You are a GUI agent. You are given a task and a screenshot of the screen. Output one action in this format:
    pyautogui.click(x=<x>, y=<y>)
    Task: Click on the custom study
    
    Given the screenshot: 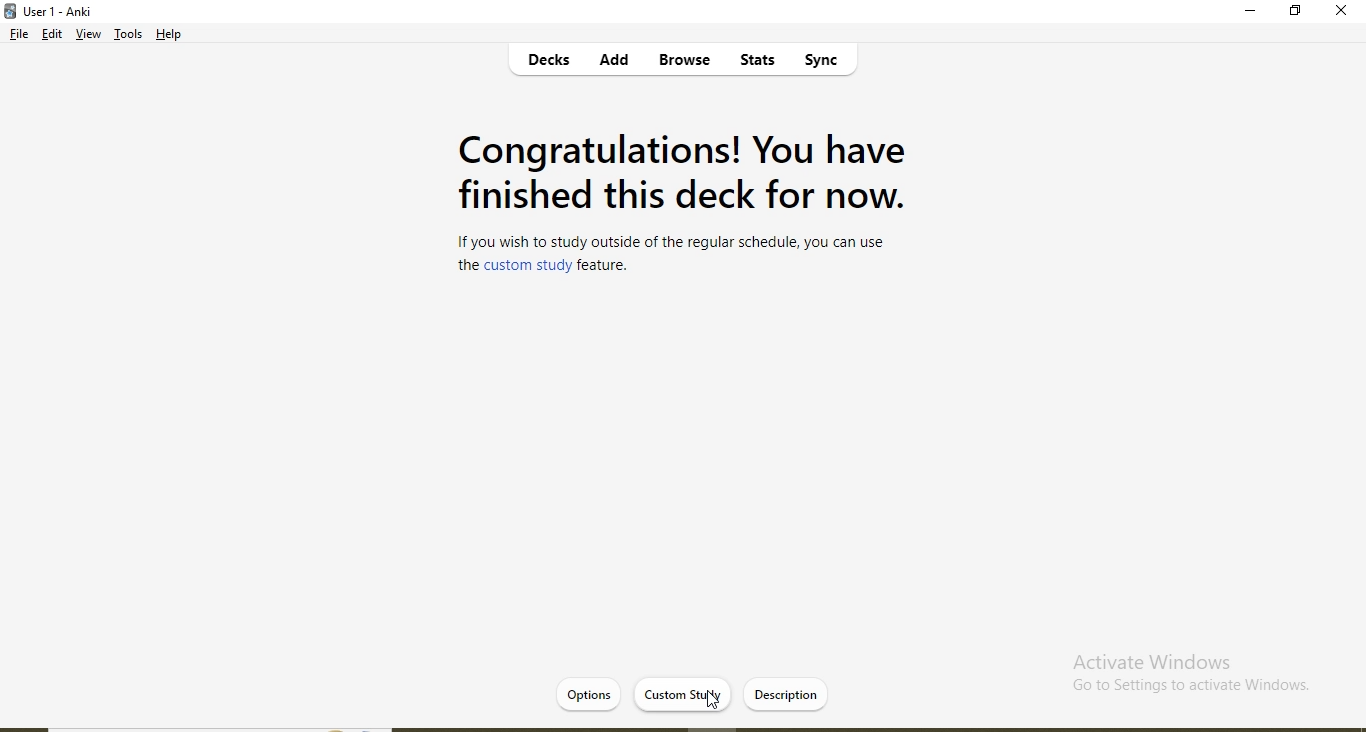 What is the action you would take?
    pyautogui.click(x=681, y=693)
    